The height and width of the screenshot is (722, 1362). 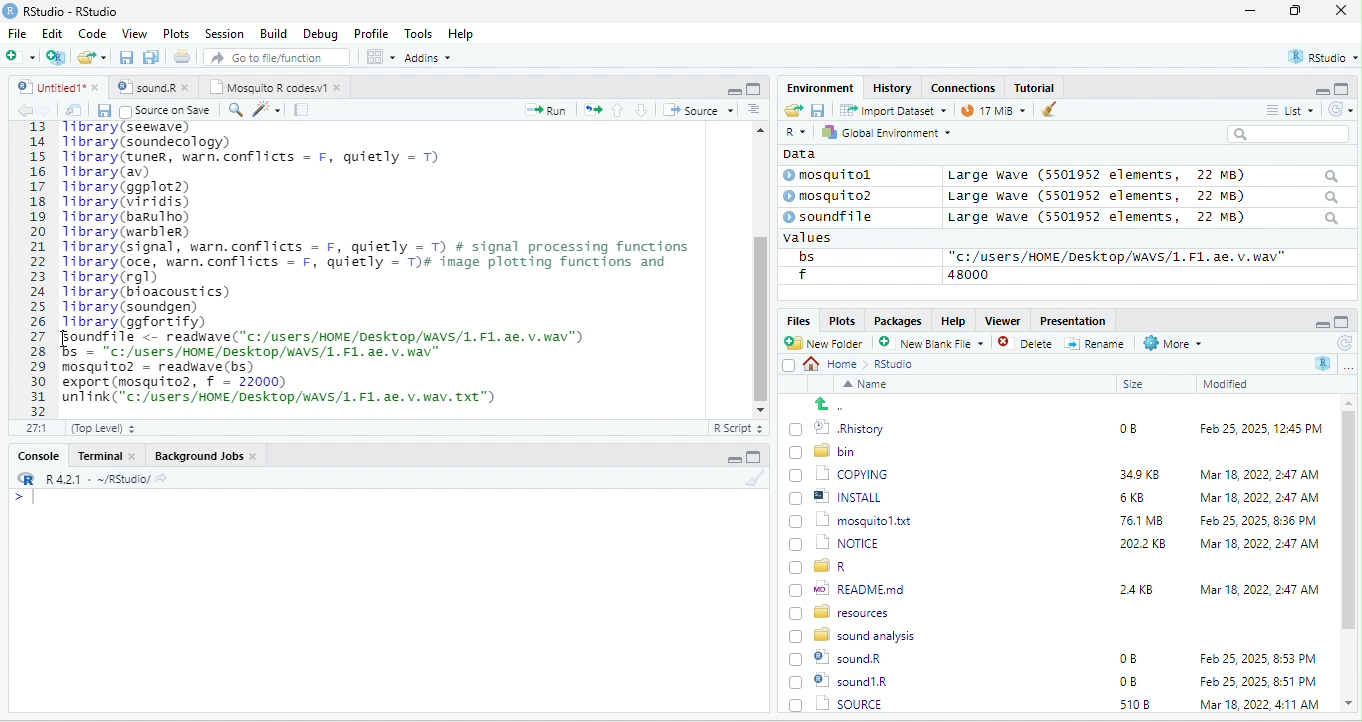 What do you see at coordinates (832, 544) in the screenshot?
I see `(7) 1 NOTICE` at bounding box center [832, 544].